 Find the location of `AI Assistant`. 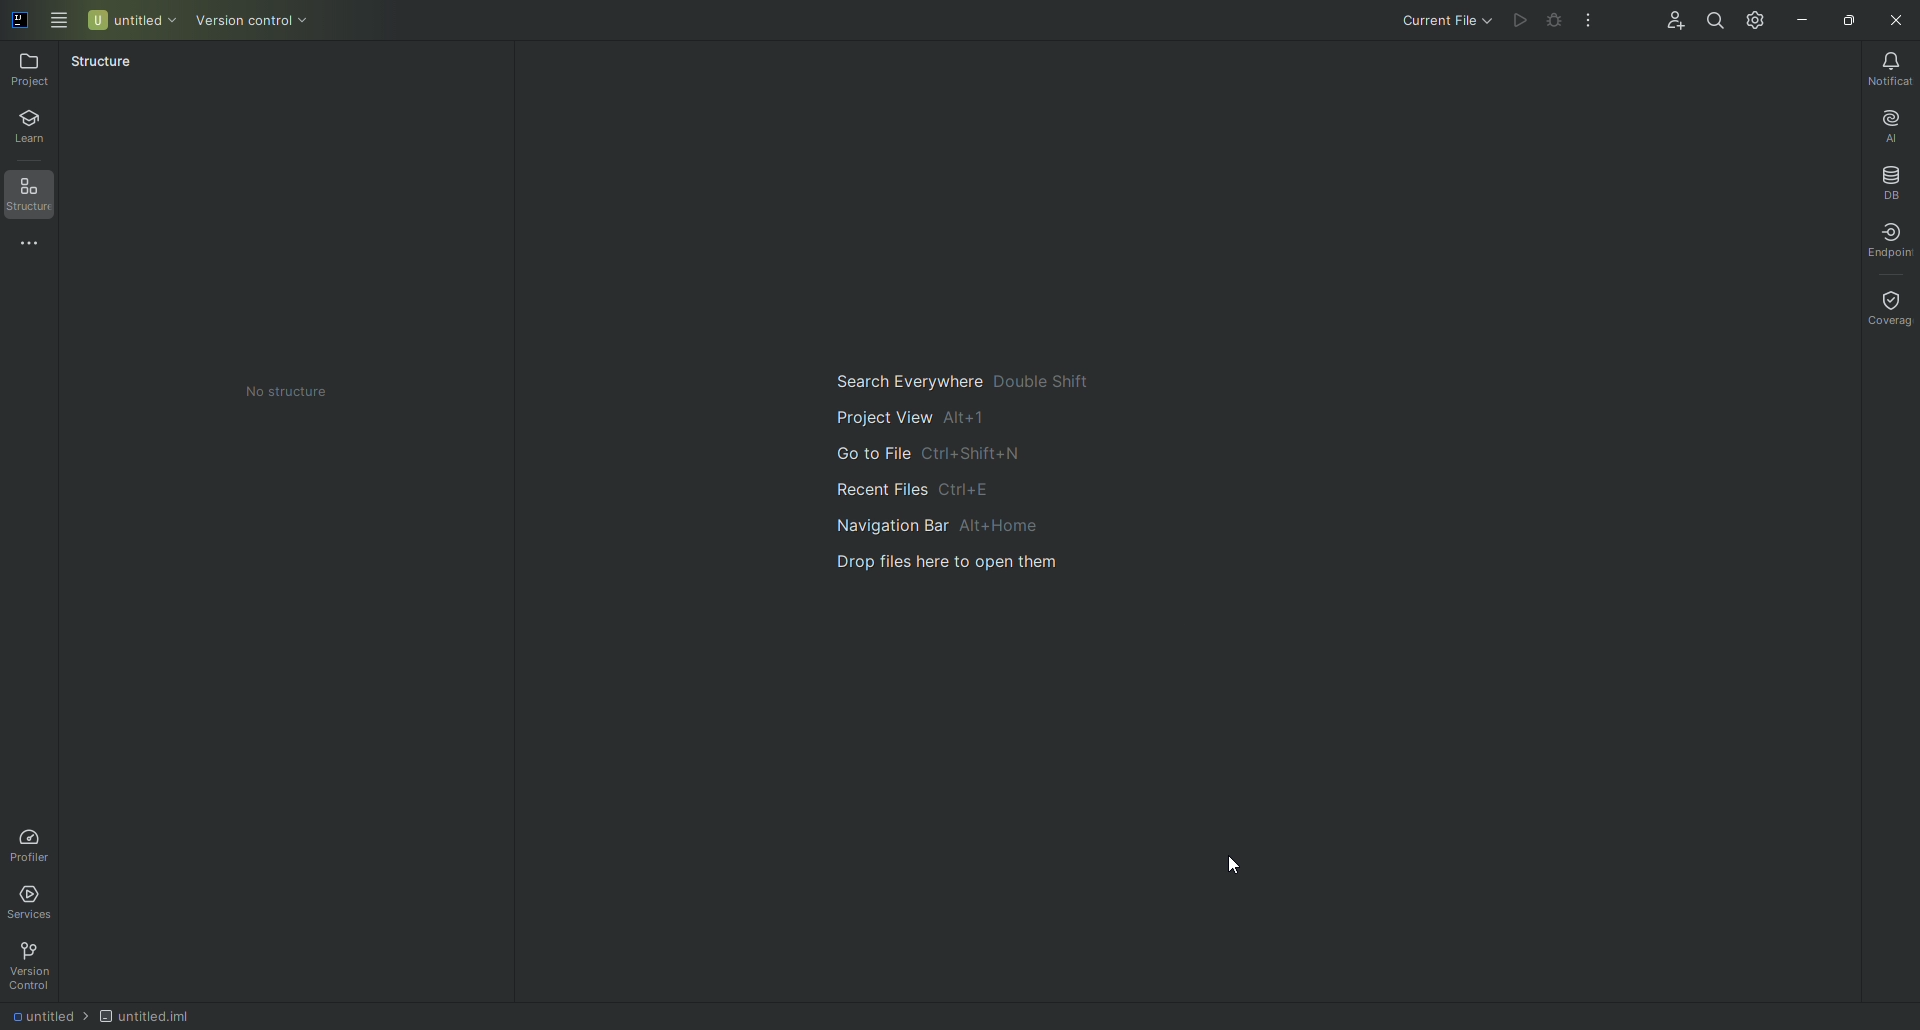

AI Assistant is located at coordinates (1891, 124).